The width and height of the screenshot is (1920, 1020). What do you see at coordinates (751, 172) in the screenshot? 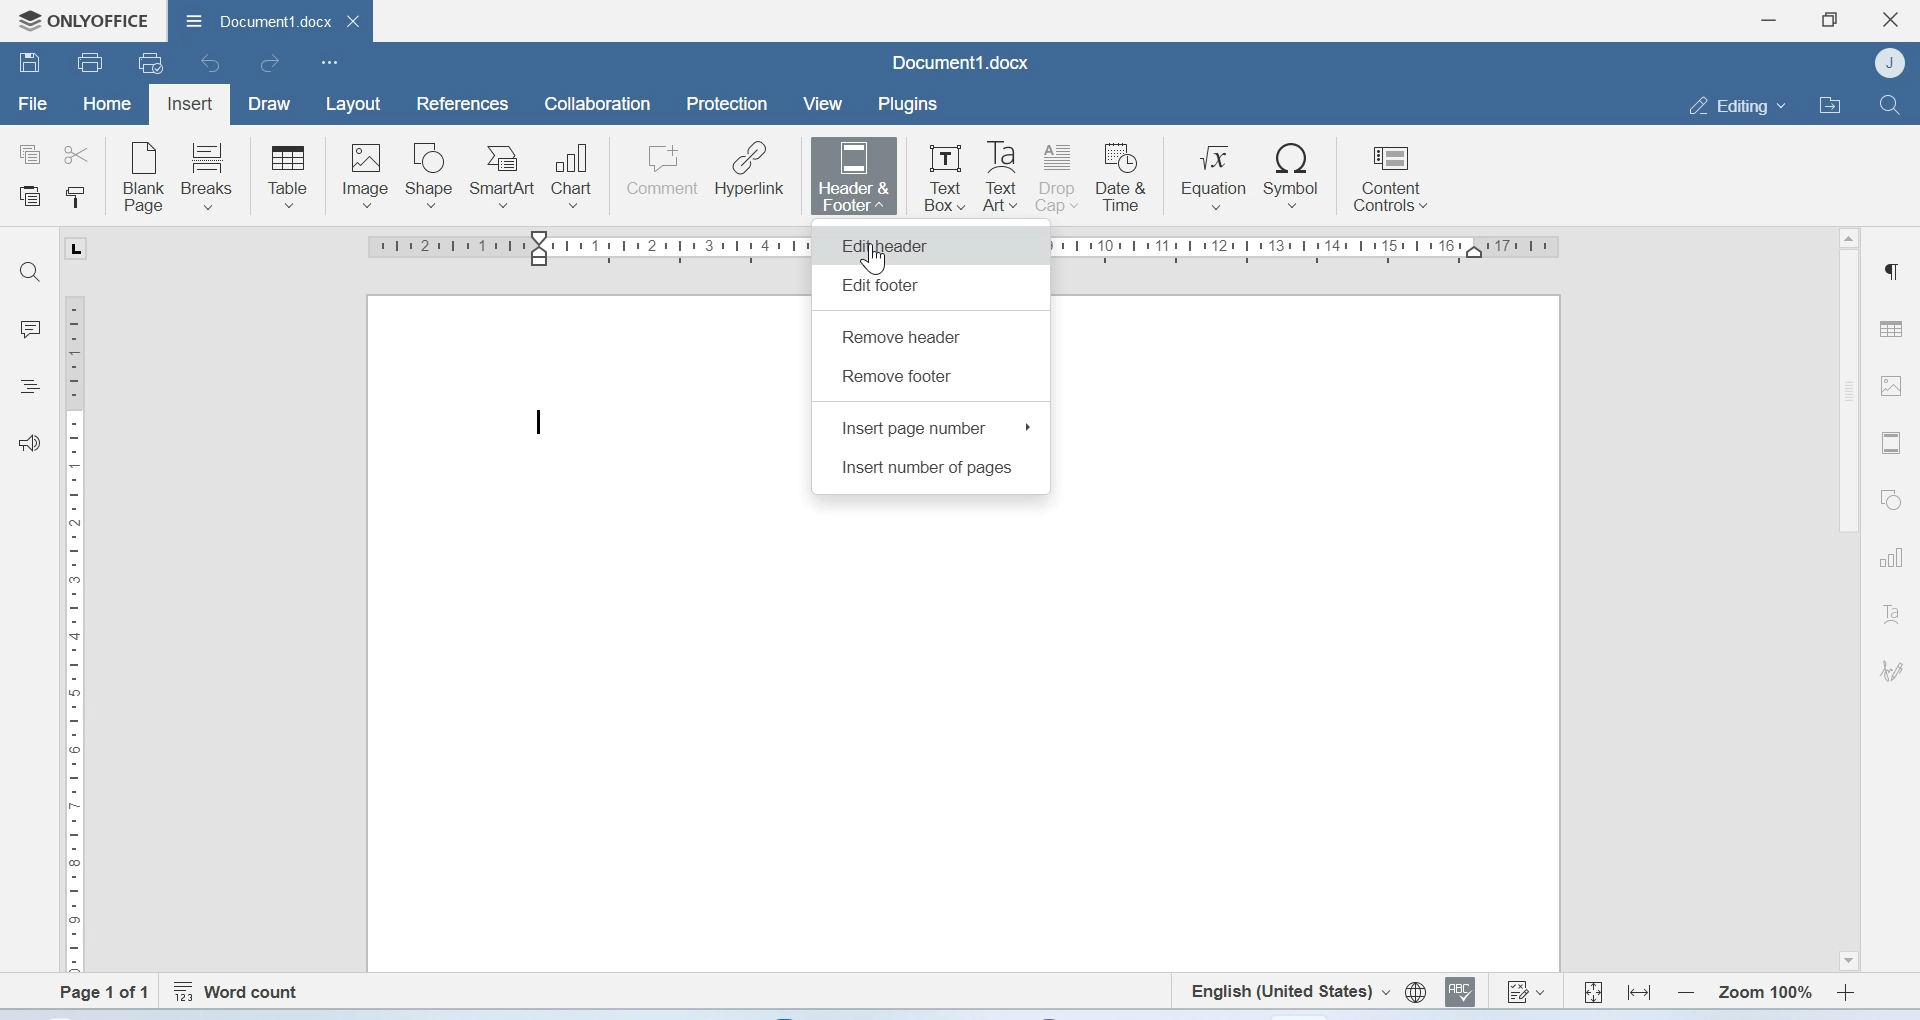
I see `Hyperlink` at bounding box center [751, 172].